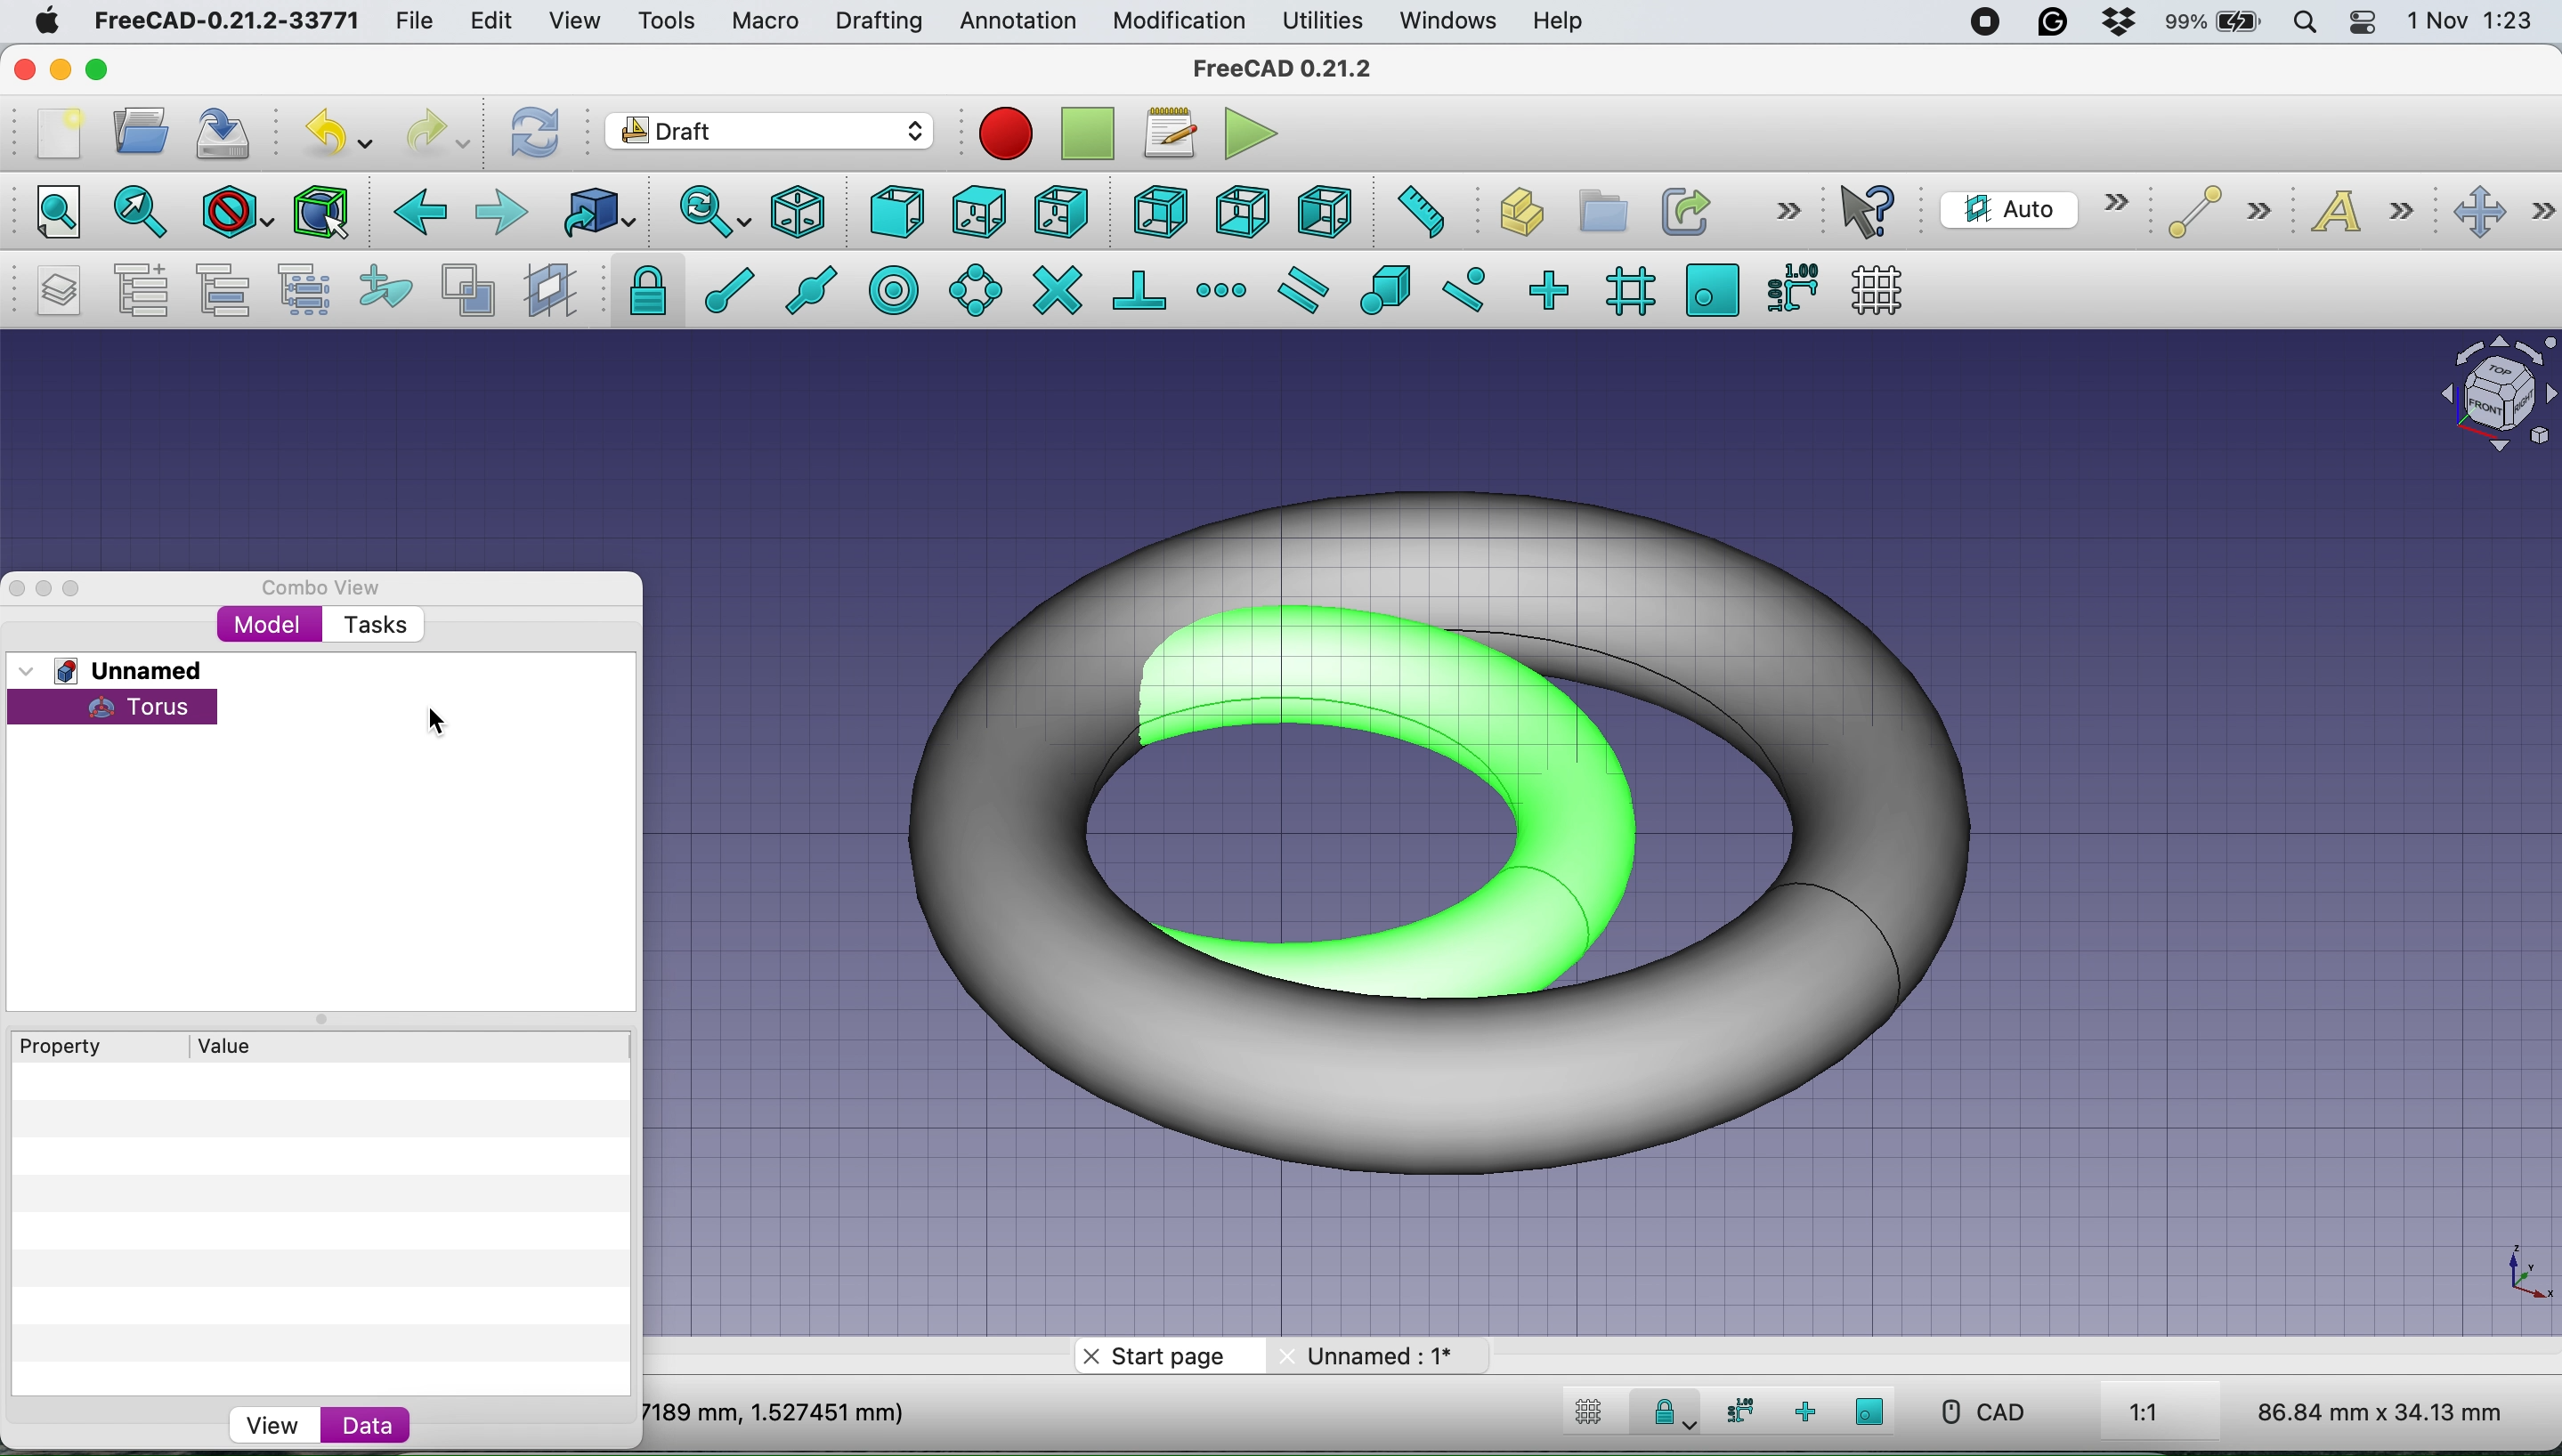 The width and height of the screenshot is (2562, 1456). What do you see at coordinates (537, 134) in the screenshot?
I see `refresh` at bounding box center [537, 134].